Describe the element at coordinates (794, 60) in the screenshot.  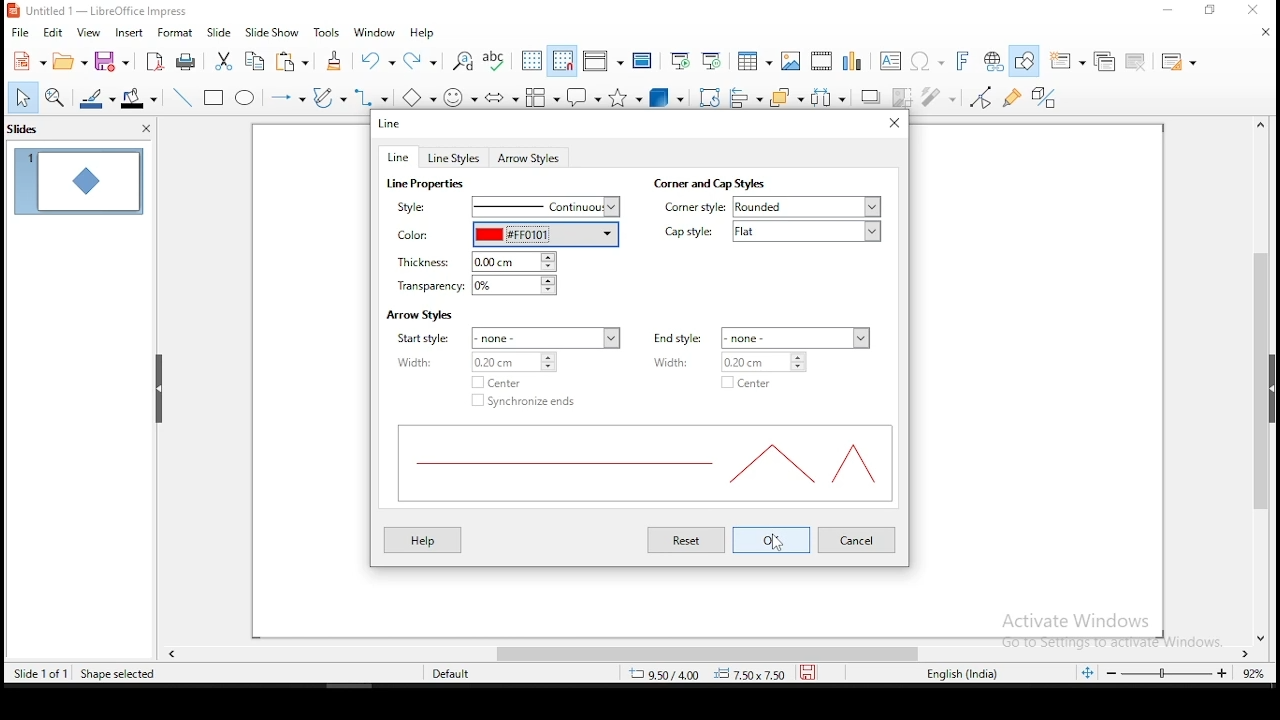
I see `image` at that location.